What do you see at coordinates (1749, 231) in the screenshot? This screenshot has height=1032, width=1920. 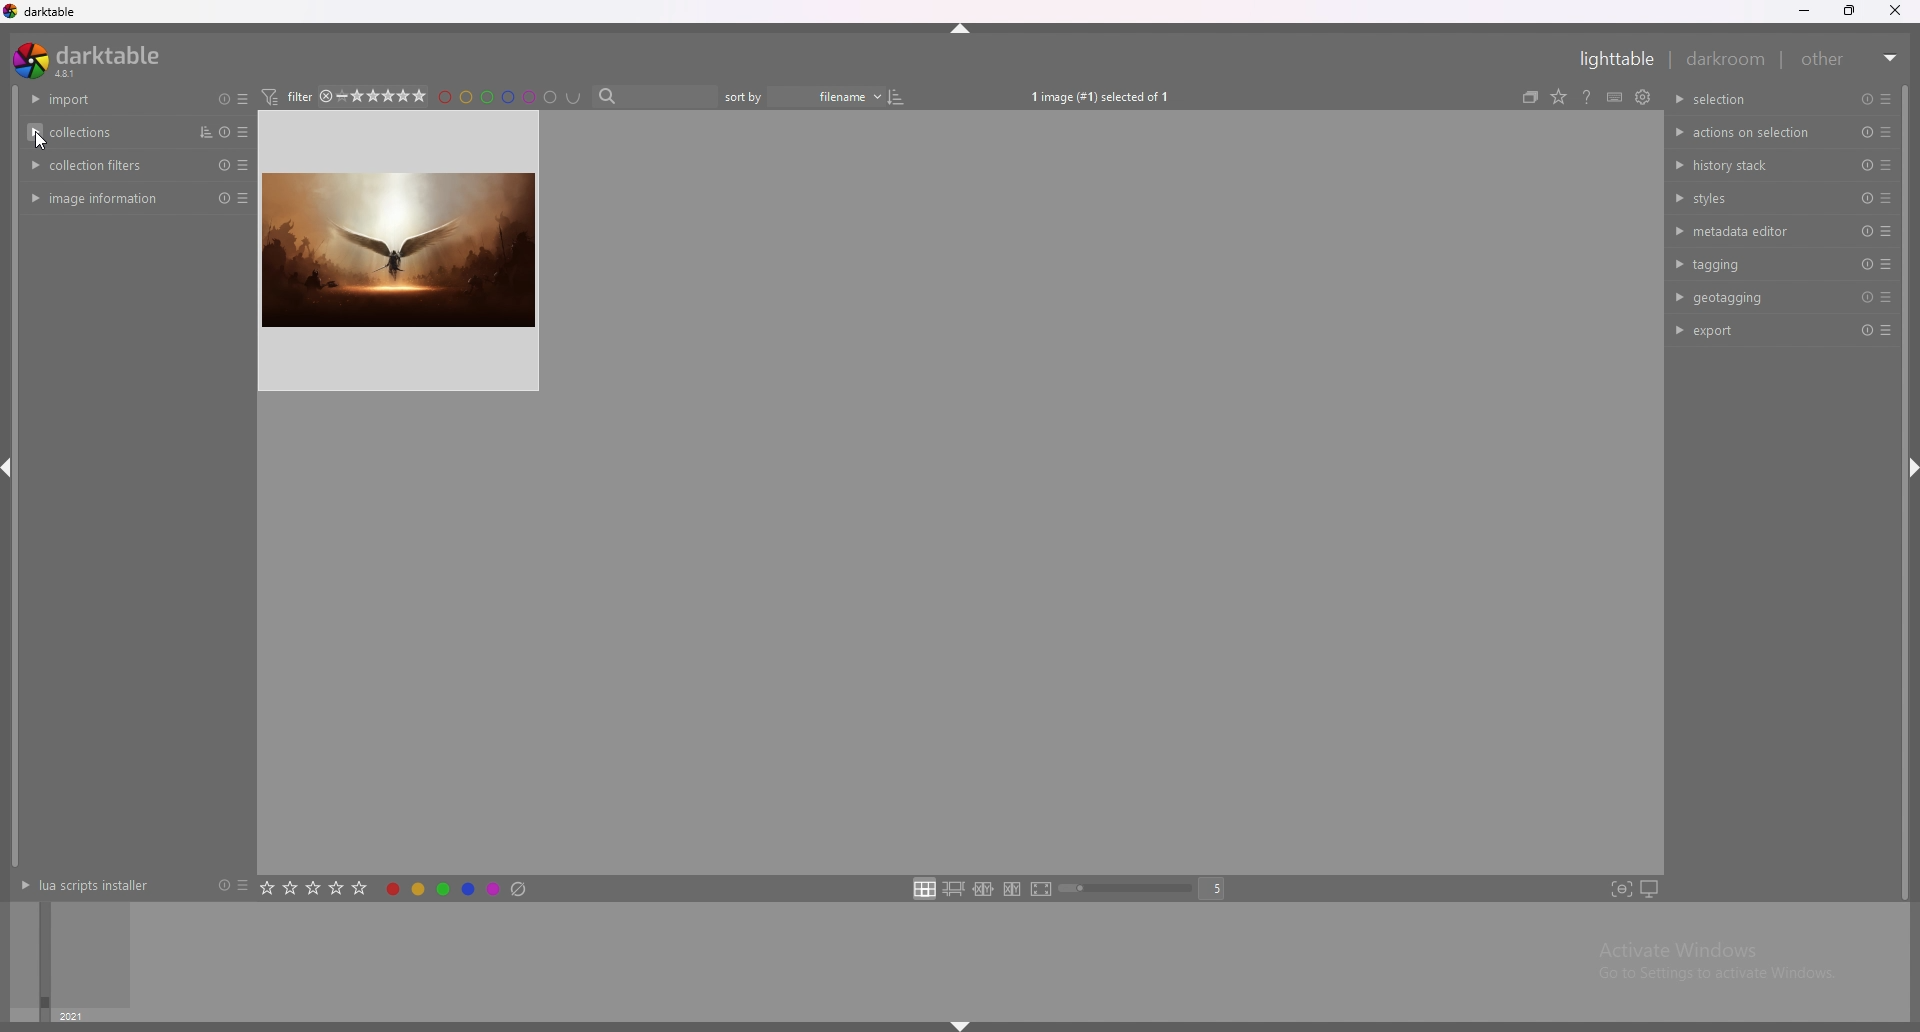 I see `metadata editor` at bounding box center [1749, 231].